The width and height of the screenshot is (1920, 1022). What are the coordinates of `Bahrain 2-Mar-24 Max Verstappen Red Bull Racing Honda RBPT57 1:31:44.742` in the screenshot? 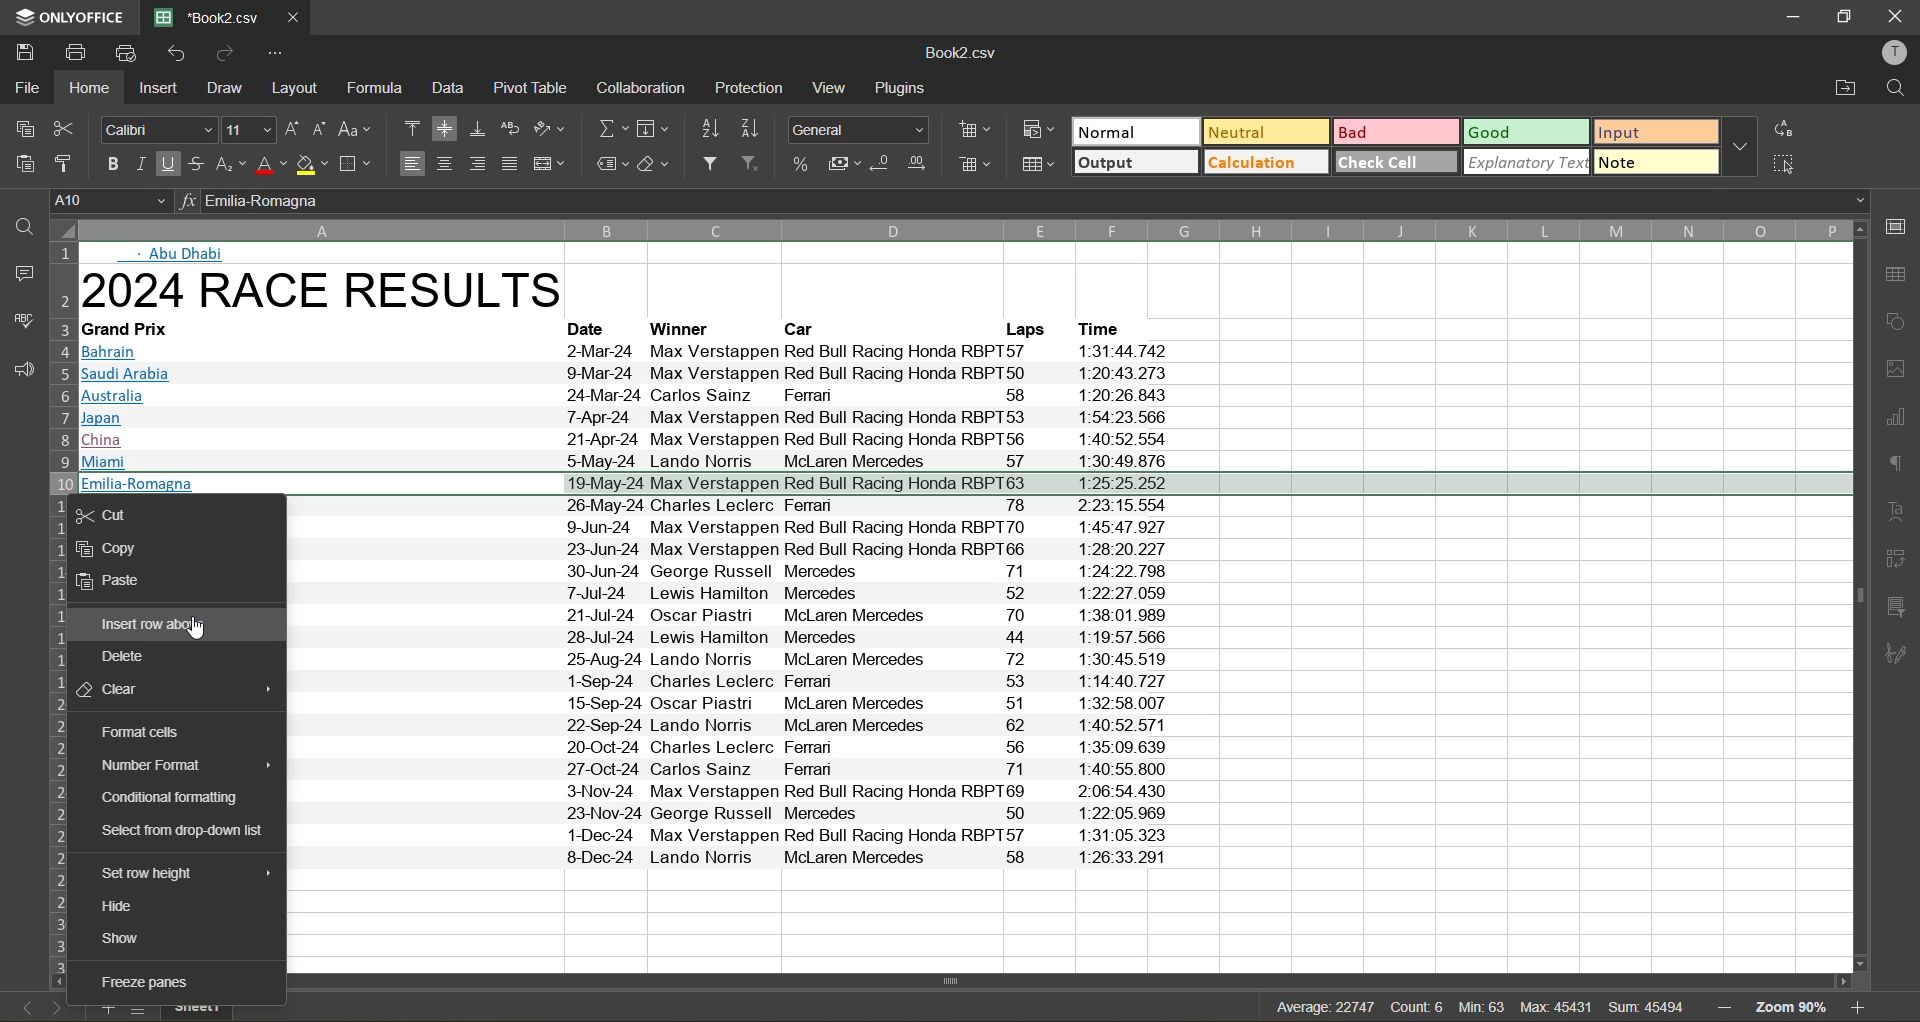 It's located at (628, 352).